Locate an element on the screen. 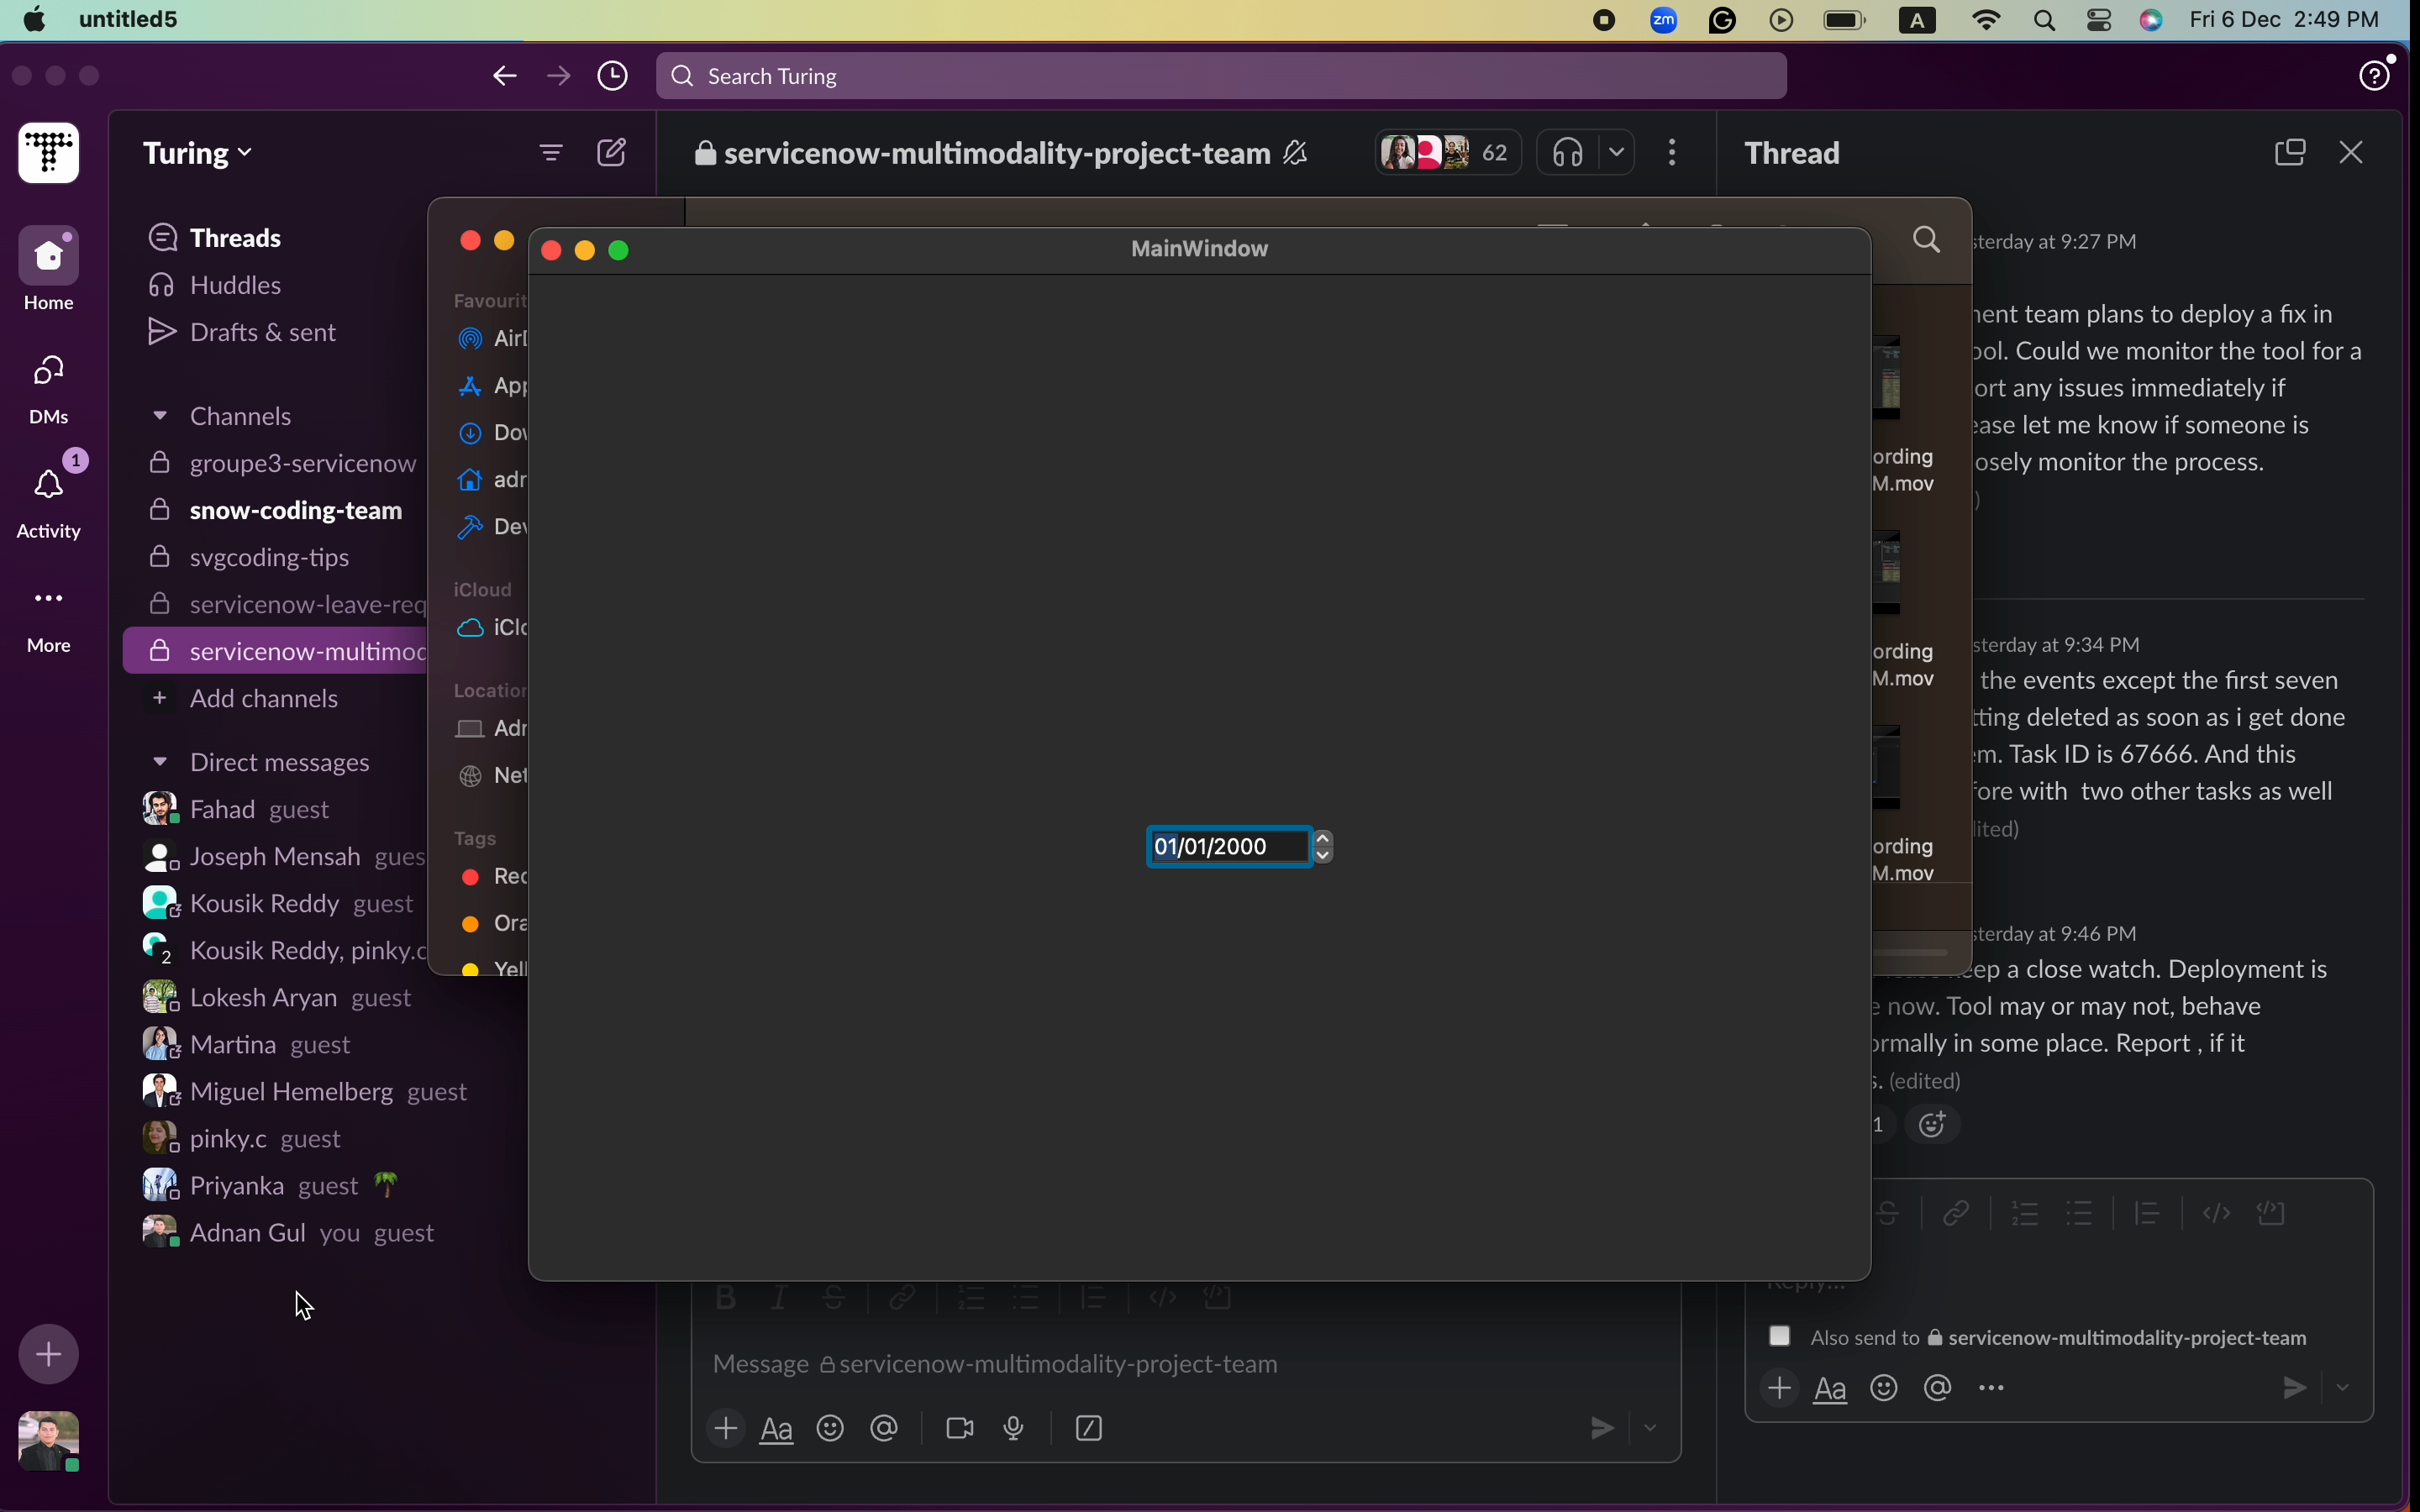  group3-servicenow is located at coordinates (277, 464).